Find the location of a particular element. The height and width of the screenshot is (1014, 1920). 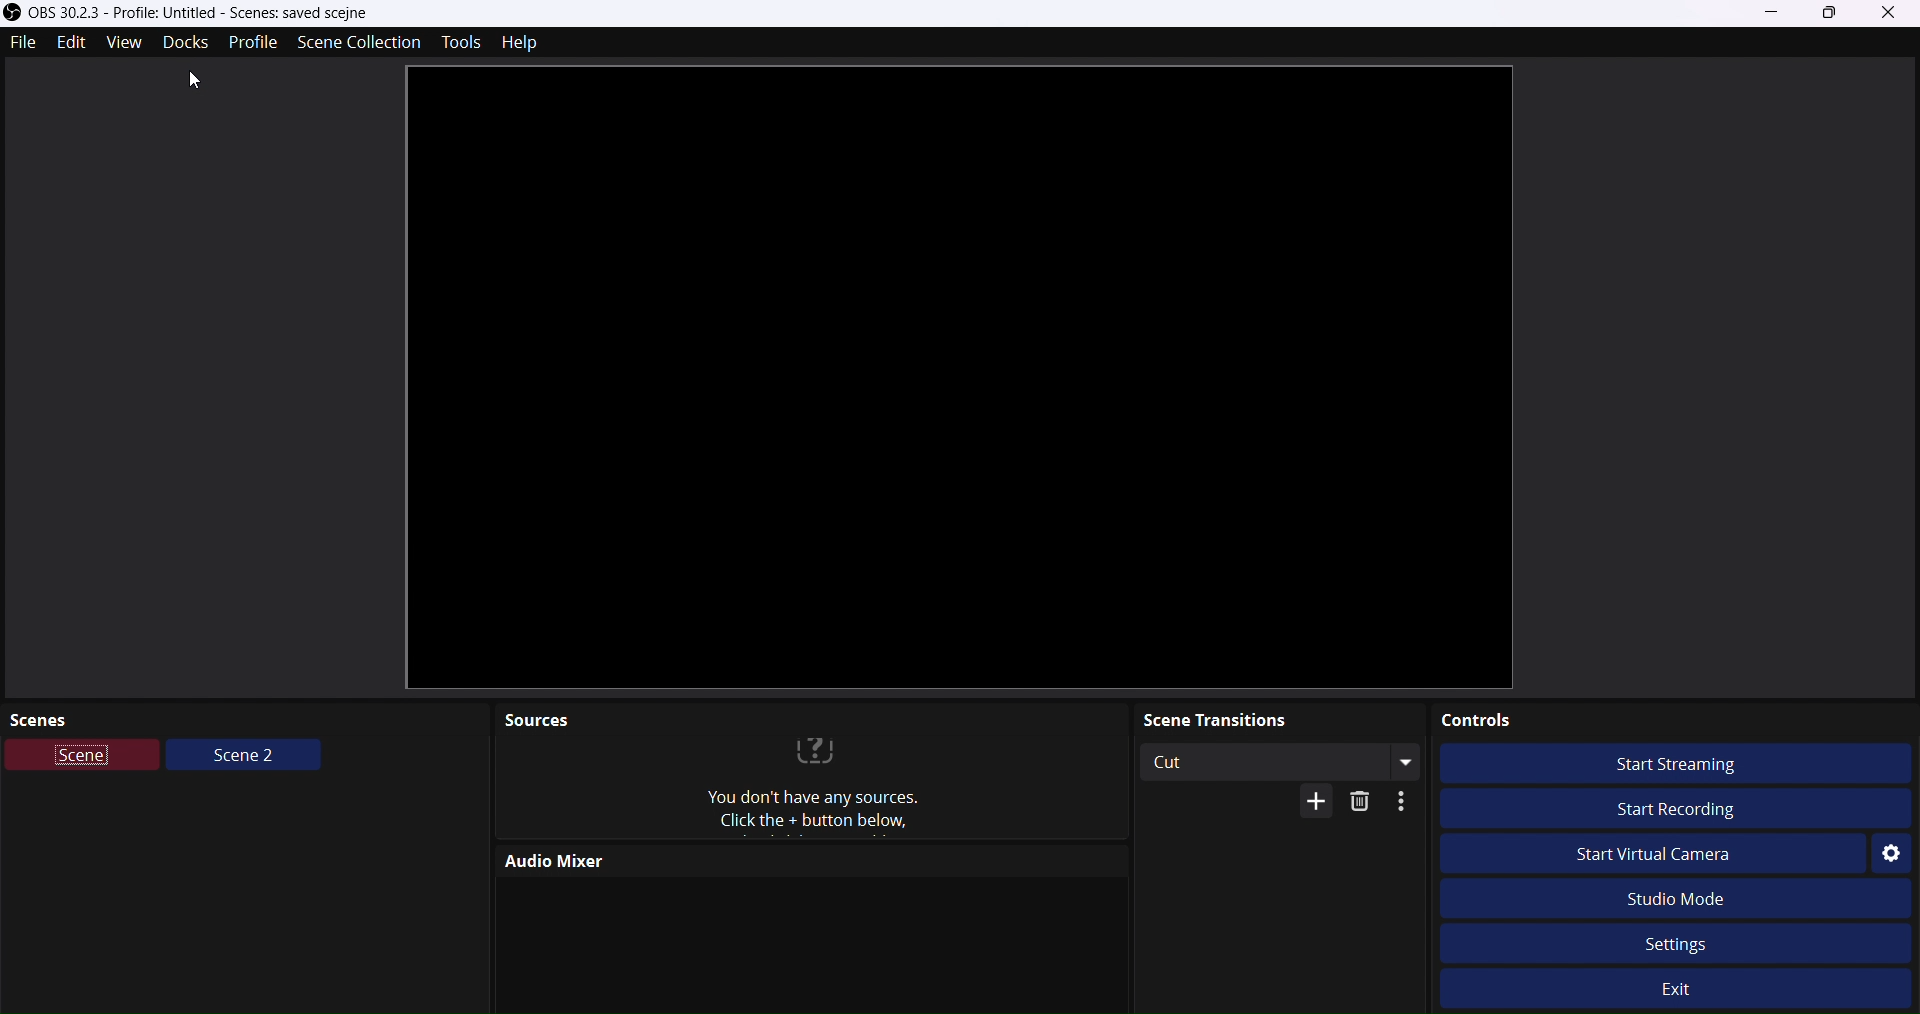

Sources is located at coordinates (811, 719).